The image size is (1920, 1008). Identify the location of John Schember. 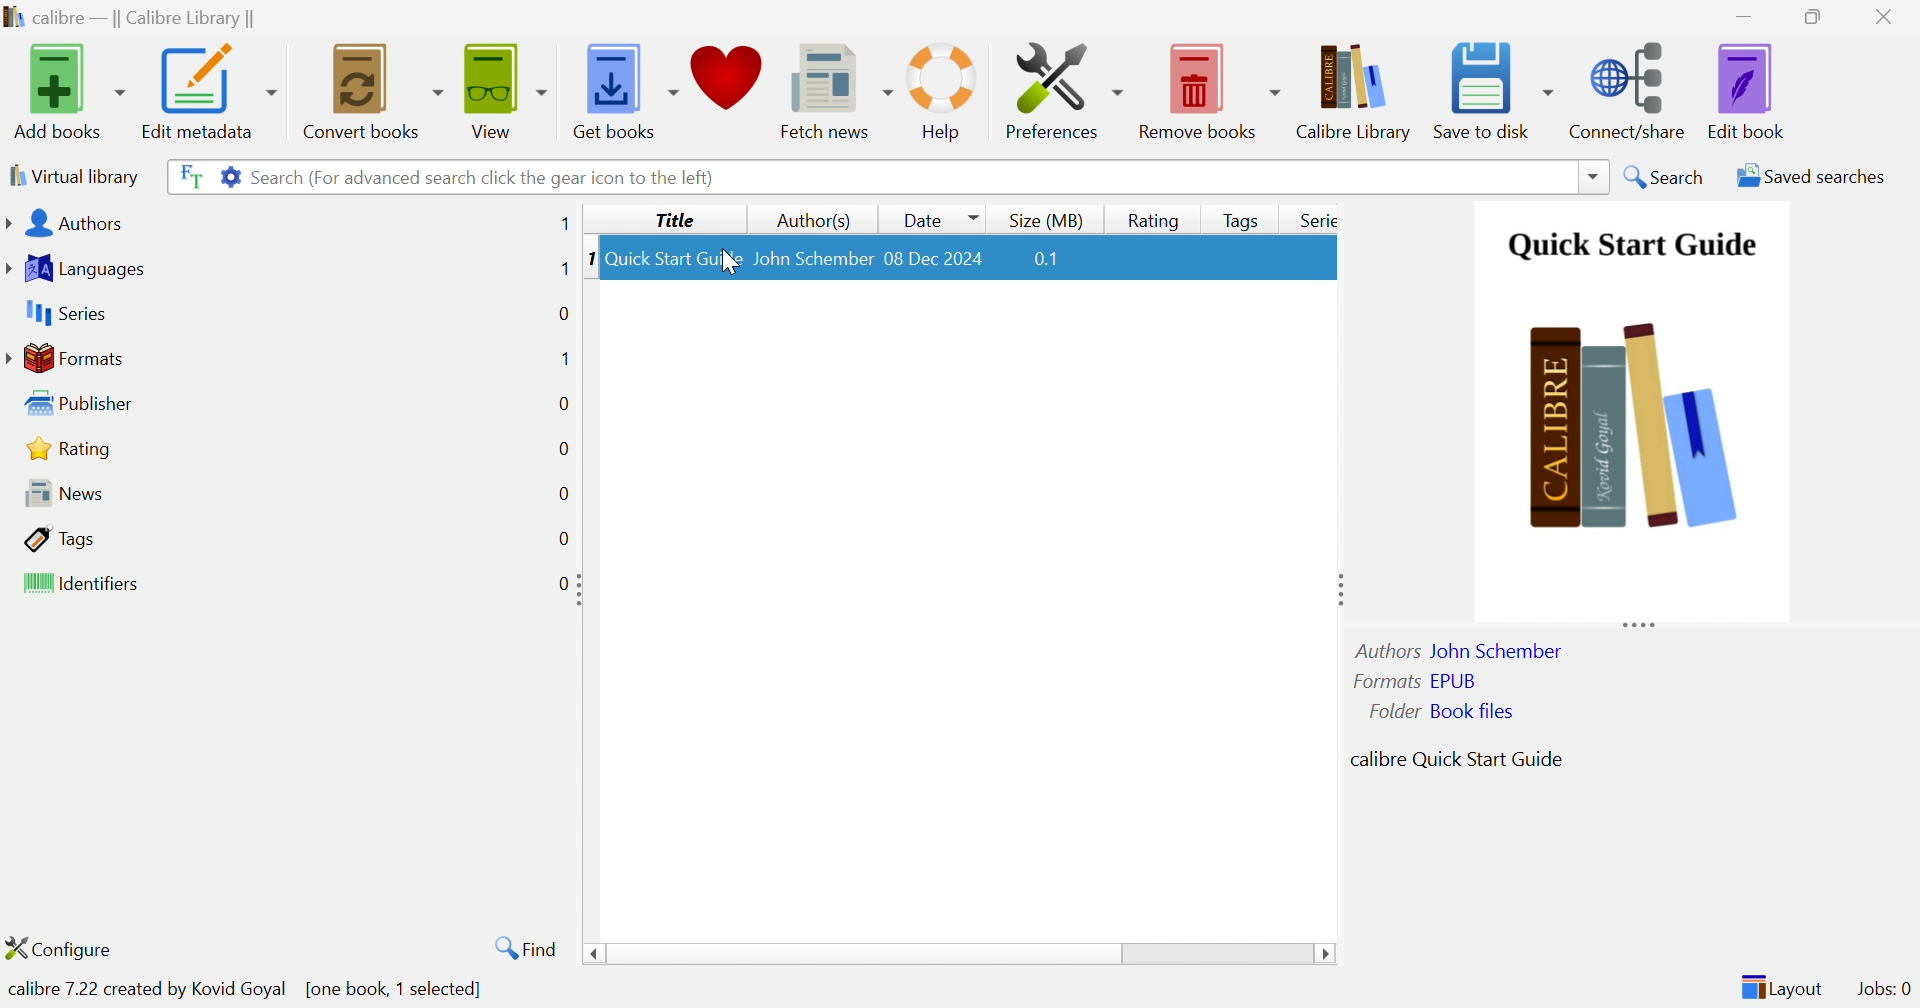
(813, 255).